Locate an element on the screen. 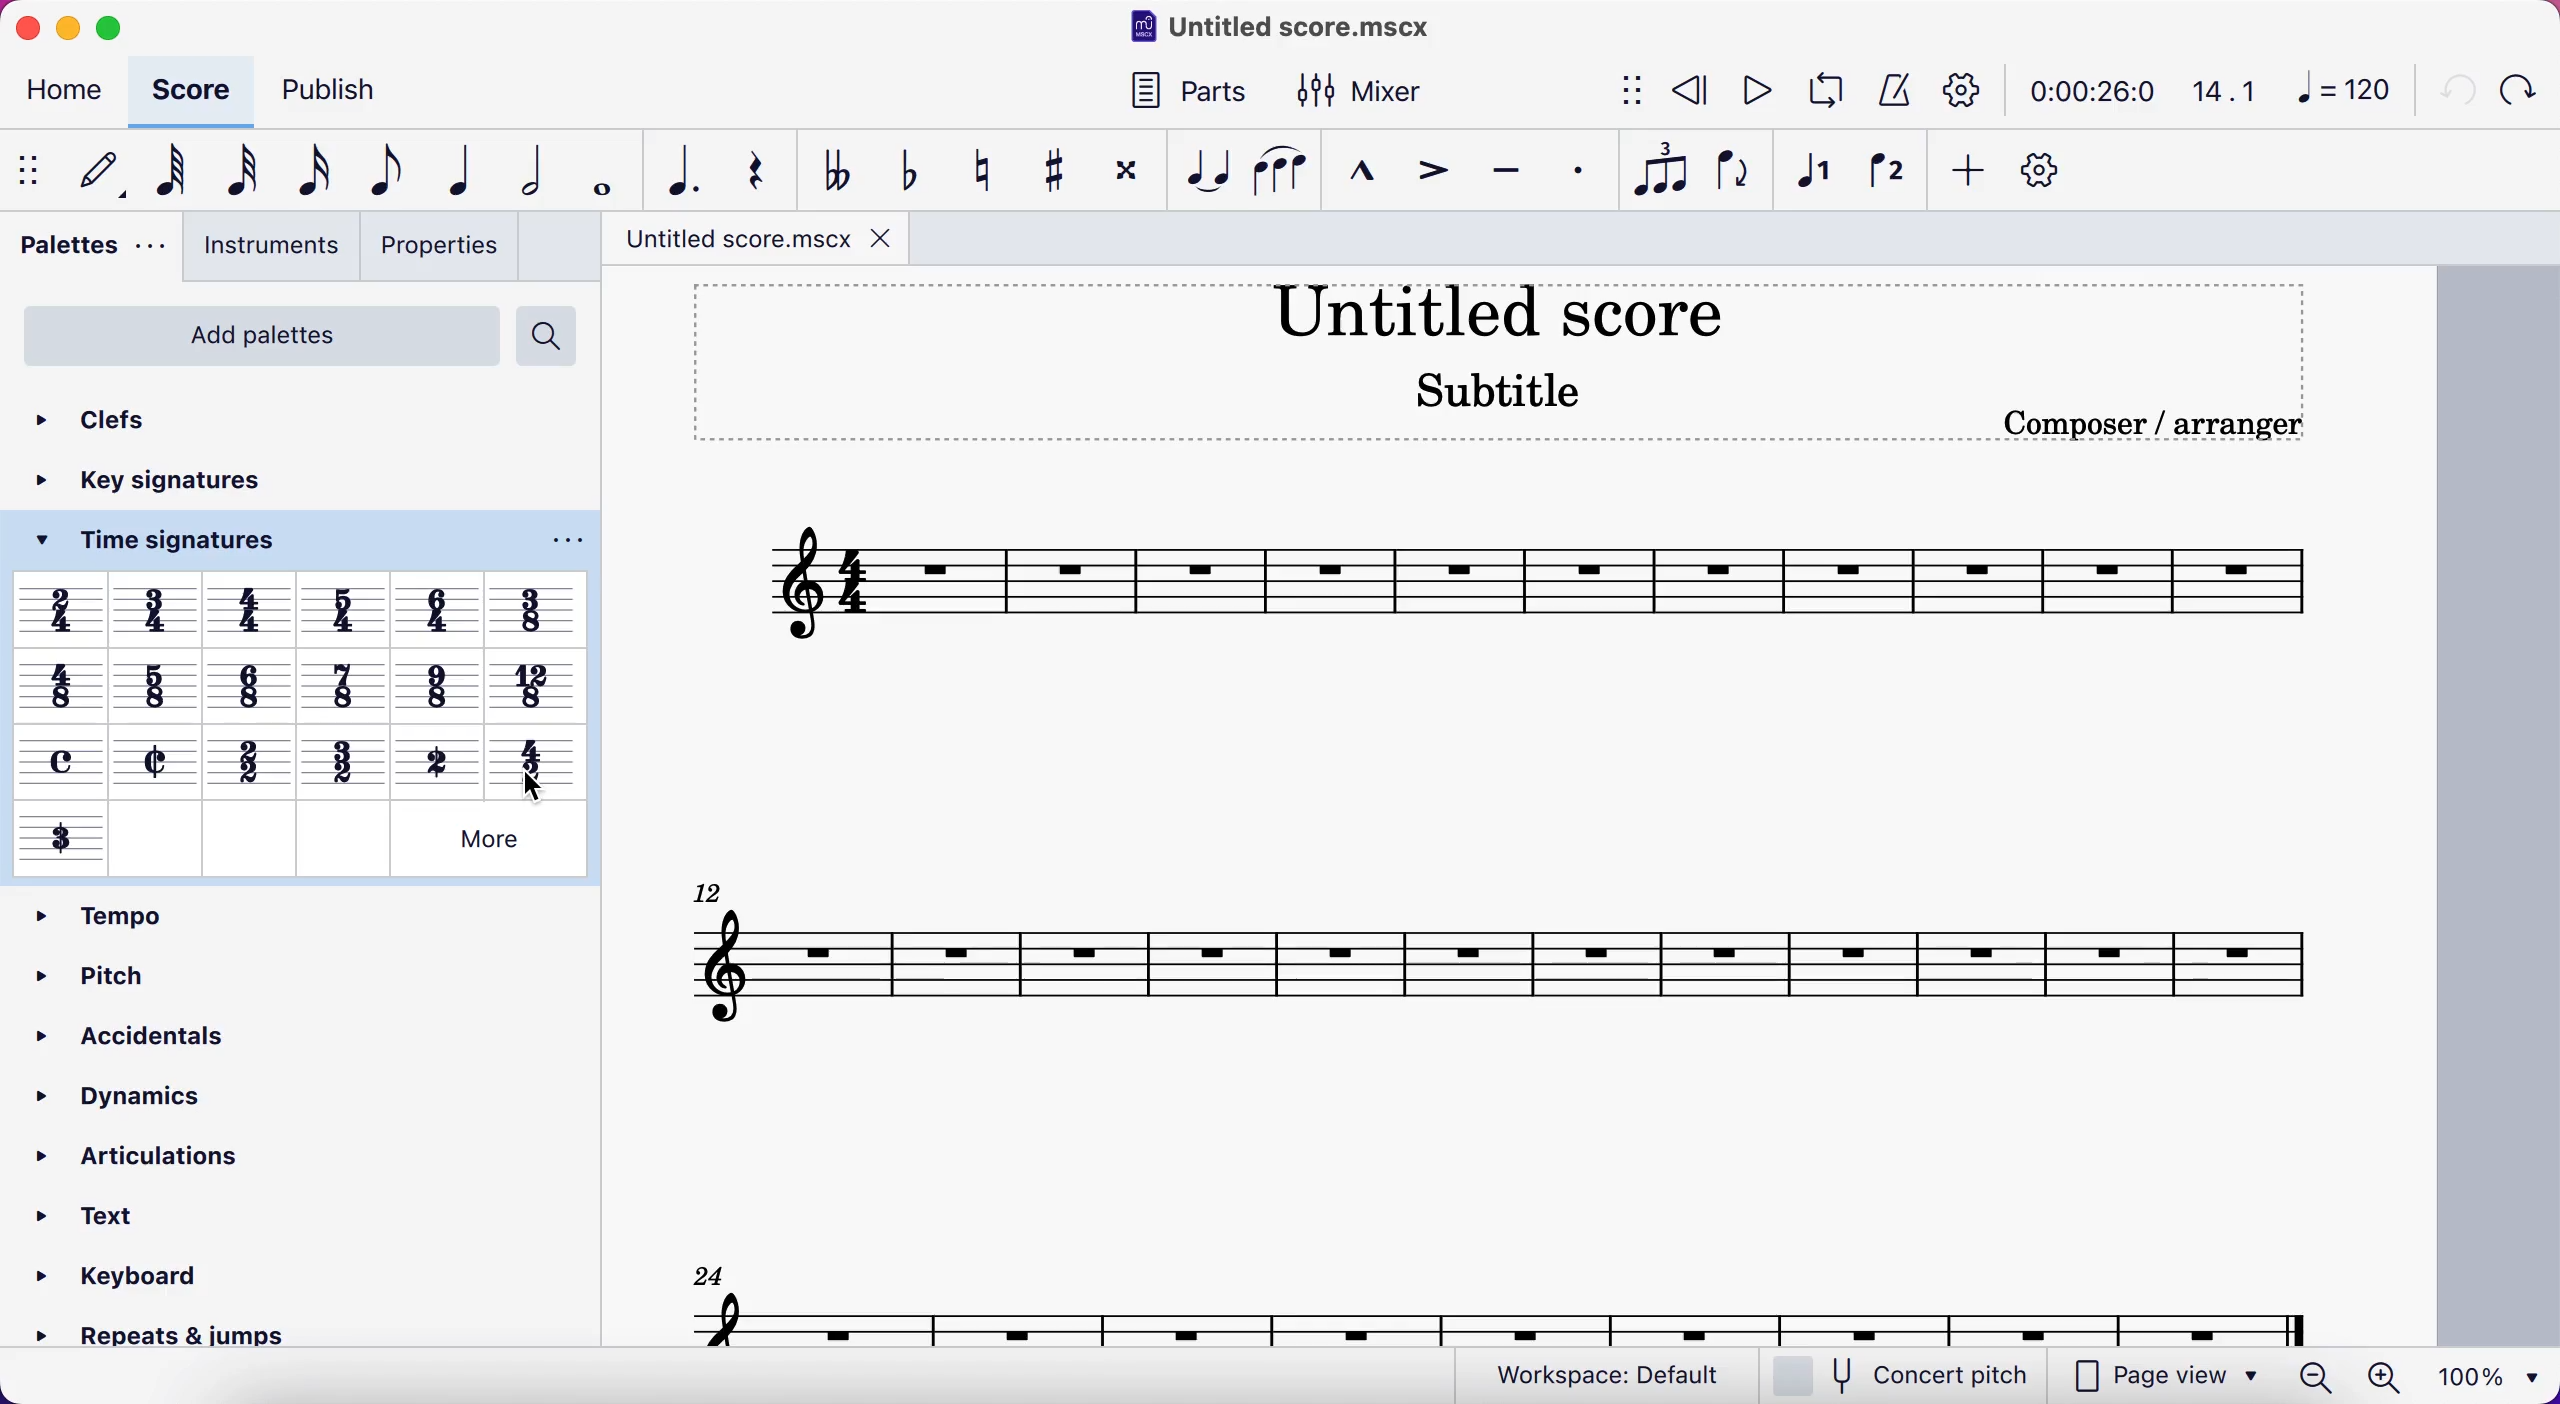 The width and height of the screenshot is (2560, 1404). tenuto is located at coordinates (1498, 170).